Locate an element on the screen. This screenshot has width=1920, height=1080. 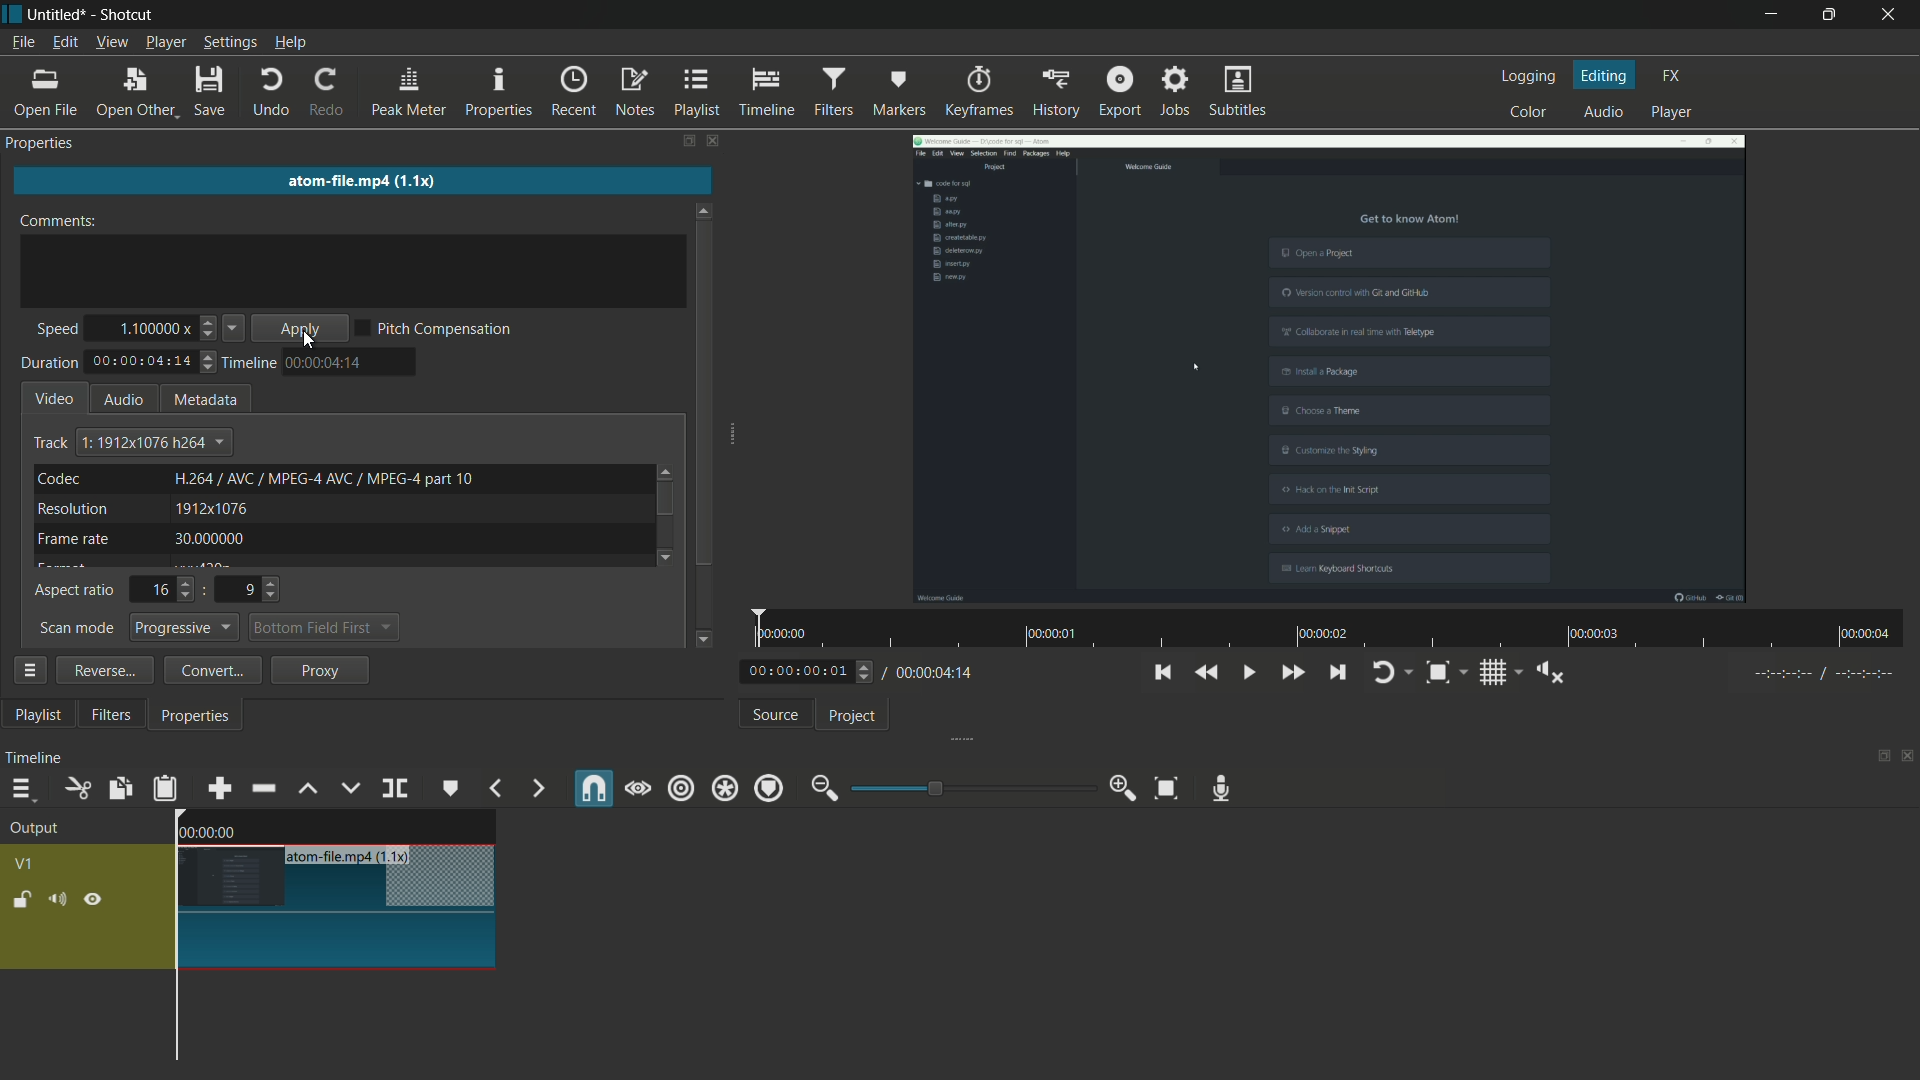
in point is located at coordinates (1825, 674).